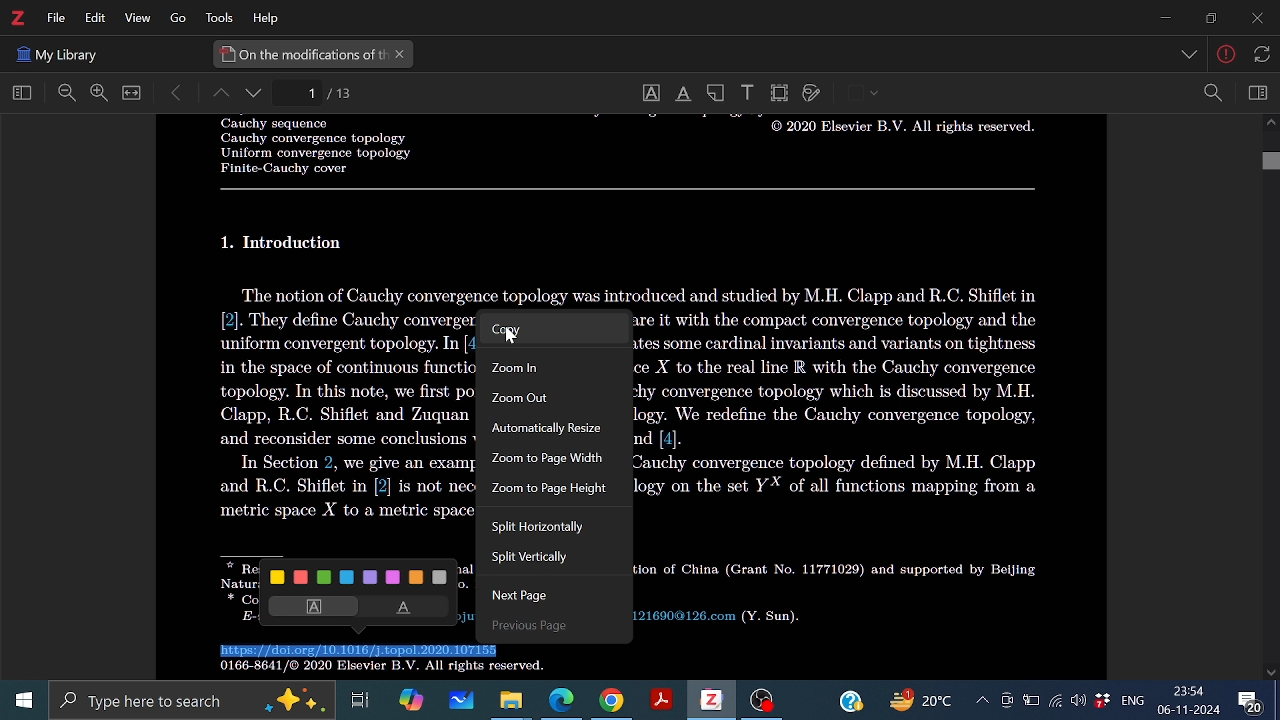 The width and height of the screenshot is (1280, 720). What do you see at coordinates (548, 491) in the screenshot?
I see `Zoom to page height` at bounding box center [548, 491].